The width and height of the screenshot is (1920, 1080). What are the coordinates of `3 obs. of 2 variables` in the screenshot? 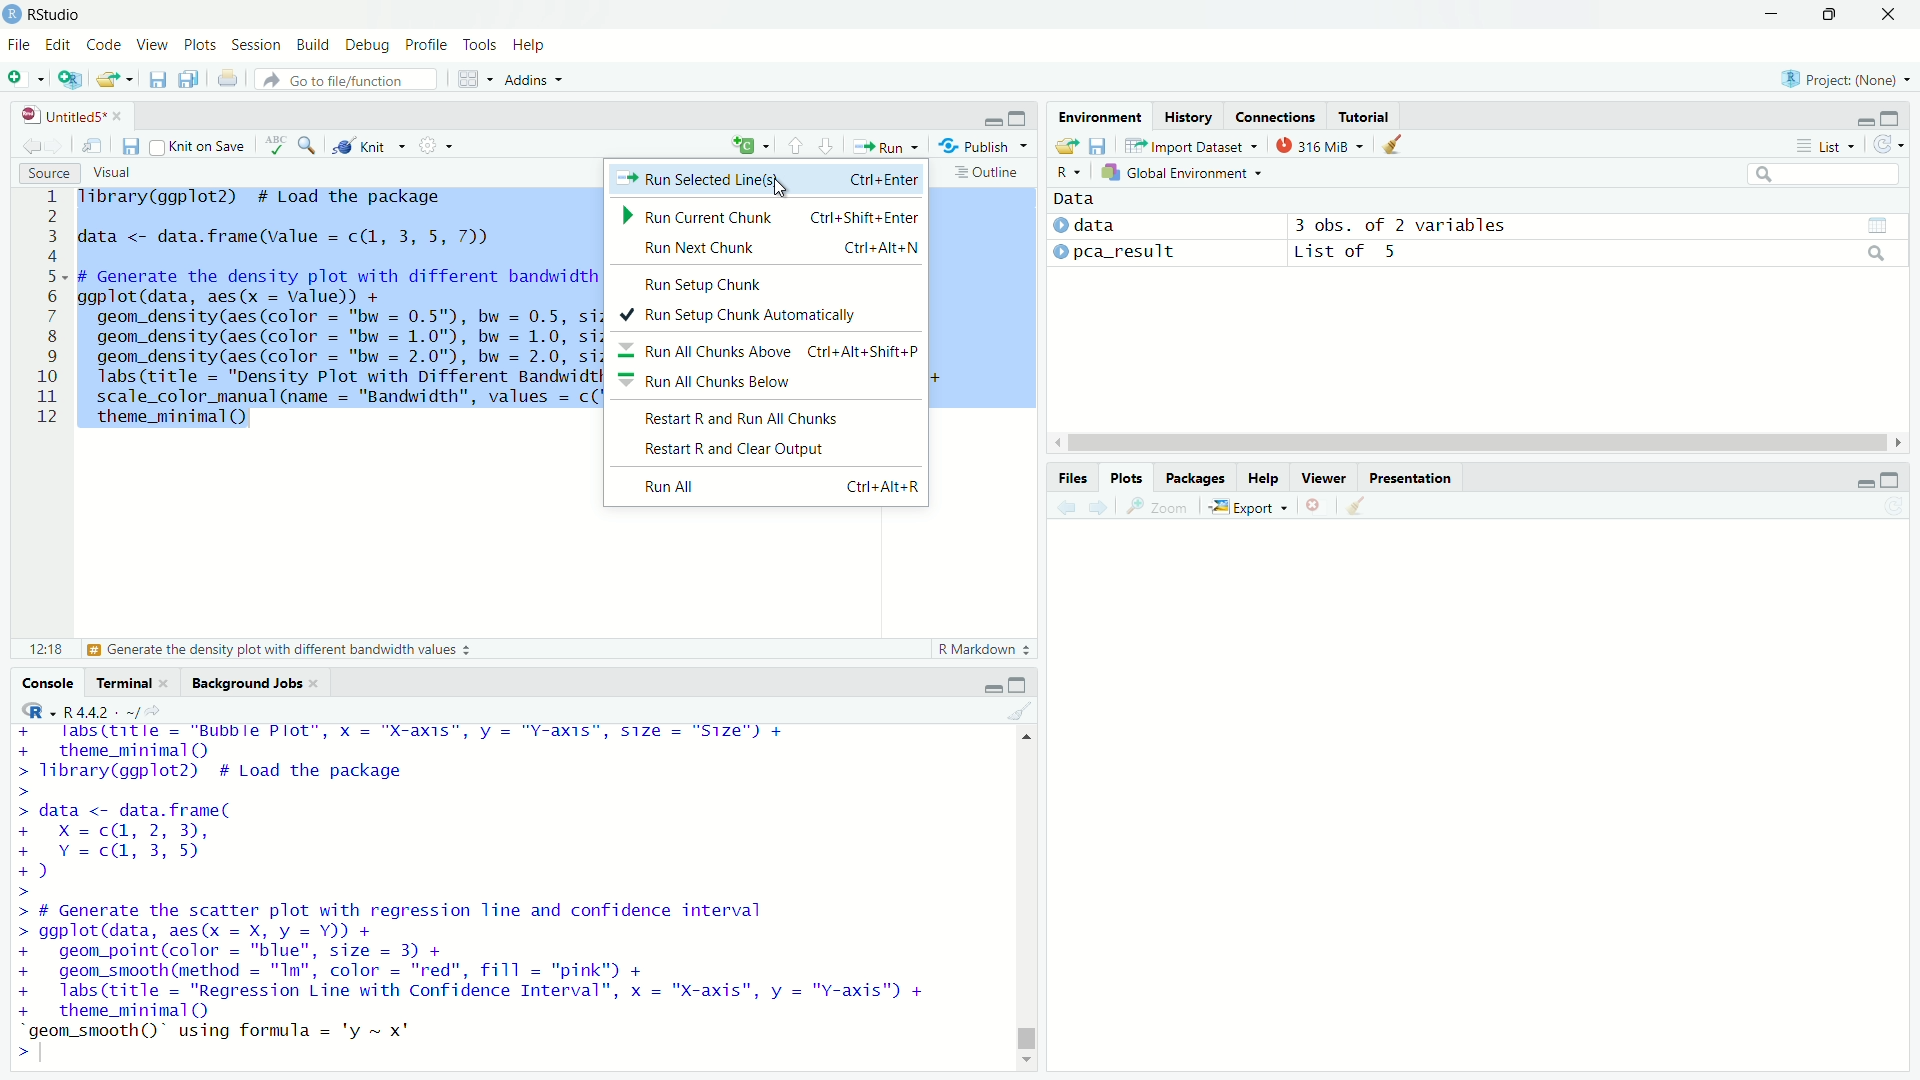 It's located at (1401, 225).